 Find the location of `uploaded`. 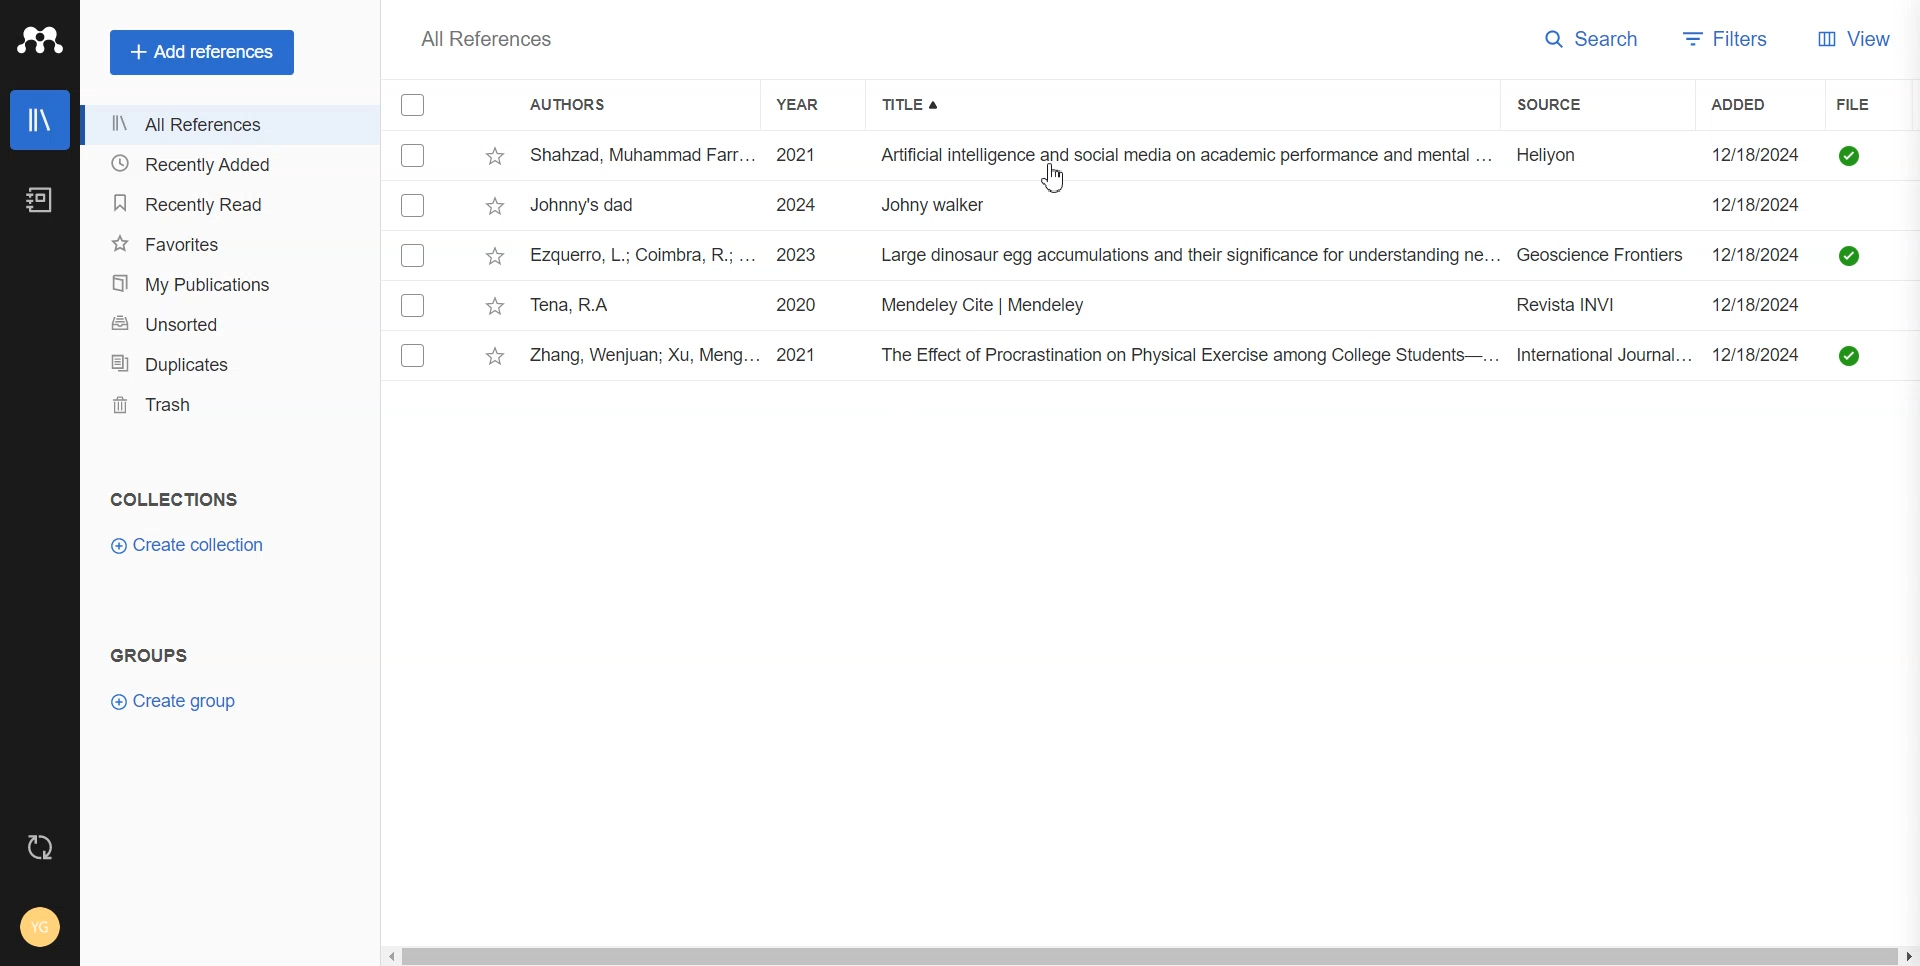

uploaded is located at coordinates (1851, 354).